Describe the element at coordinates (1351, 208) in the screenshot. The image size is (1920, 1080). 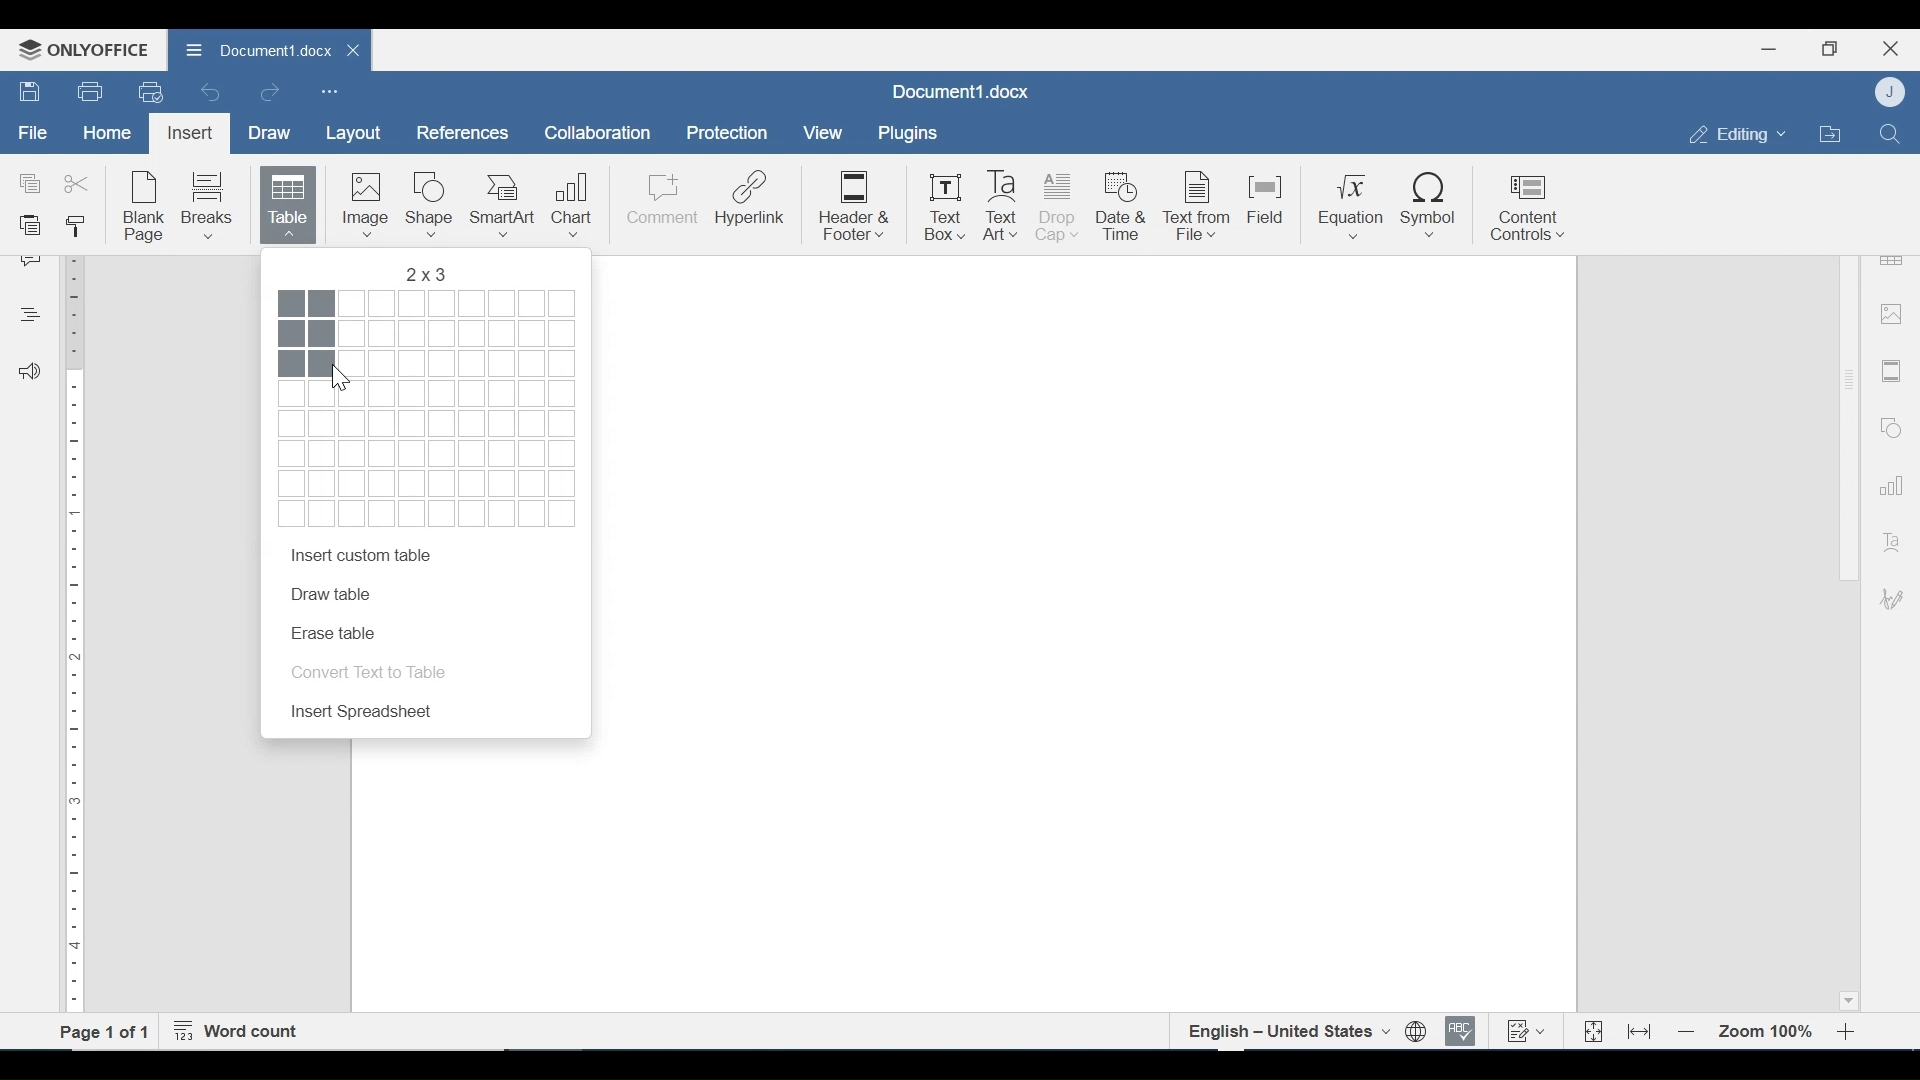
I see `Equation` at that location.